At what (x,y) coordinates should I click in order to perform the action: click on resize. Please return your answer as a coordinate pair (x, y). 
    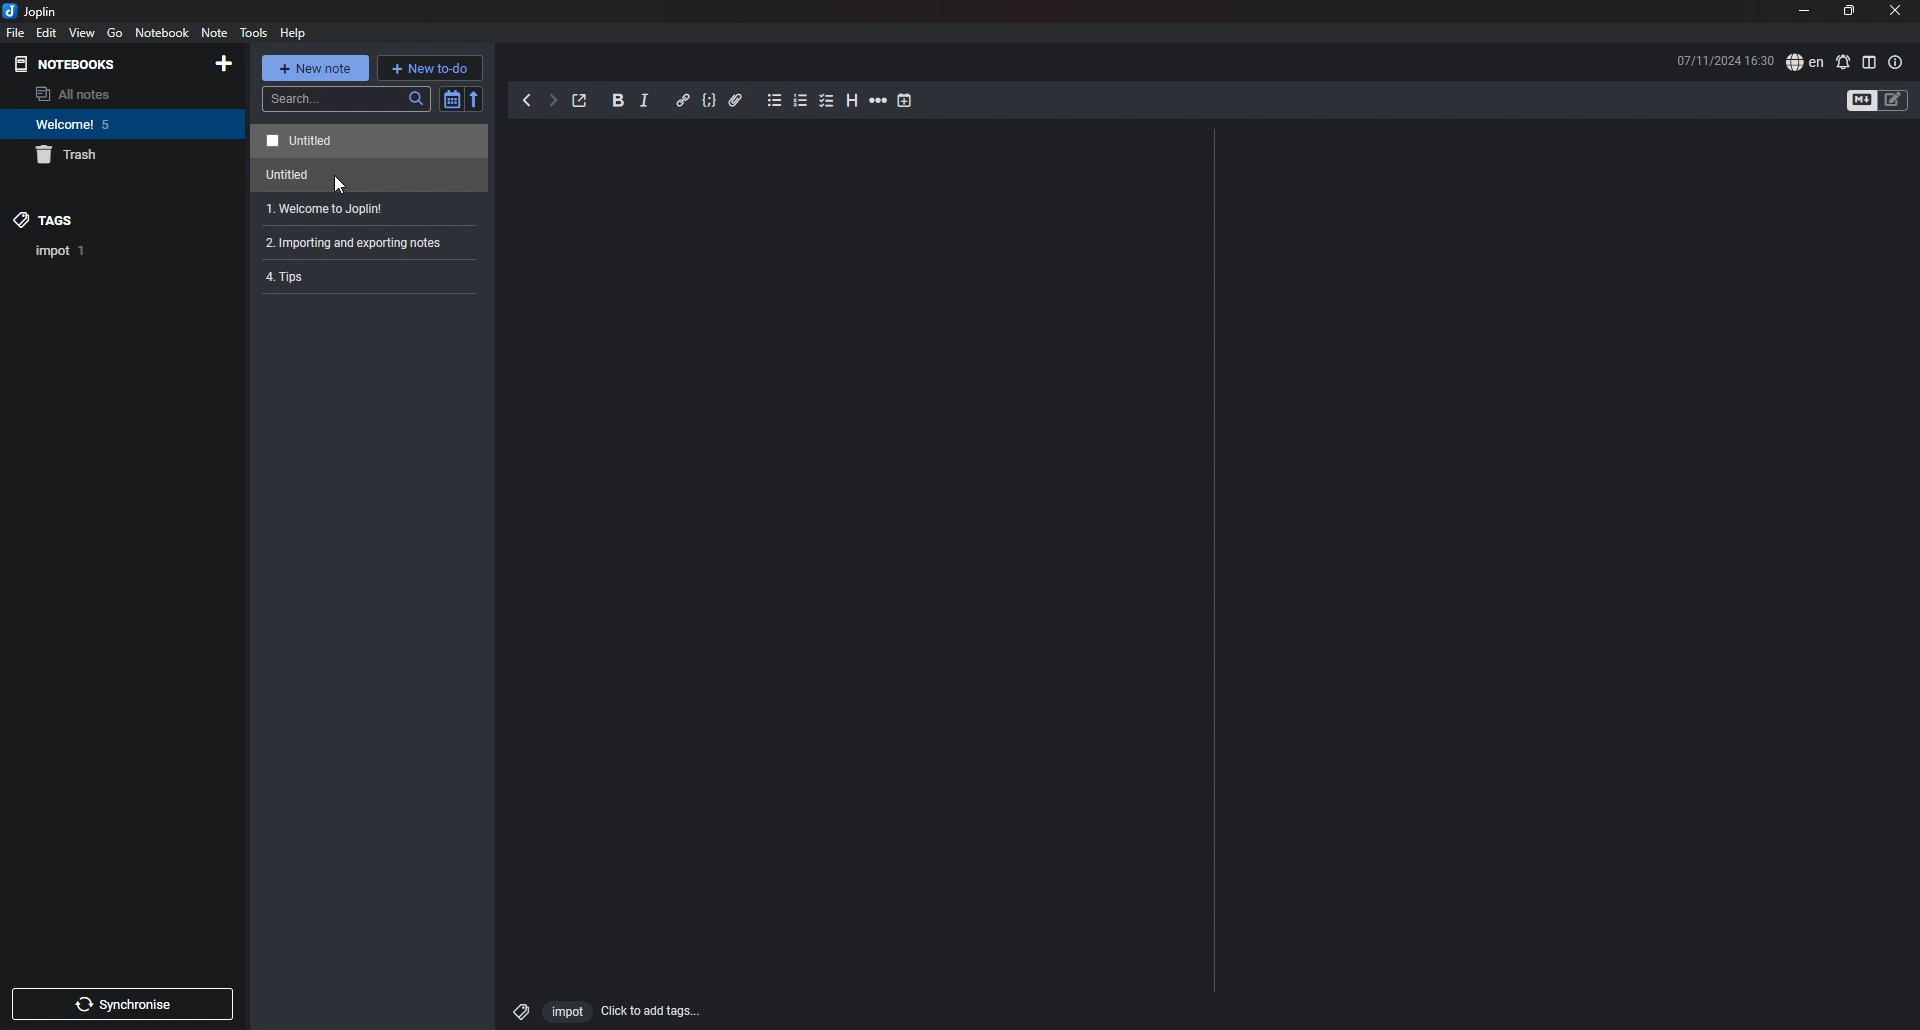
    Looking at the image, I should click on (1848, 12).